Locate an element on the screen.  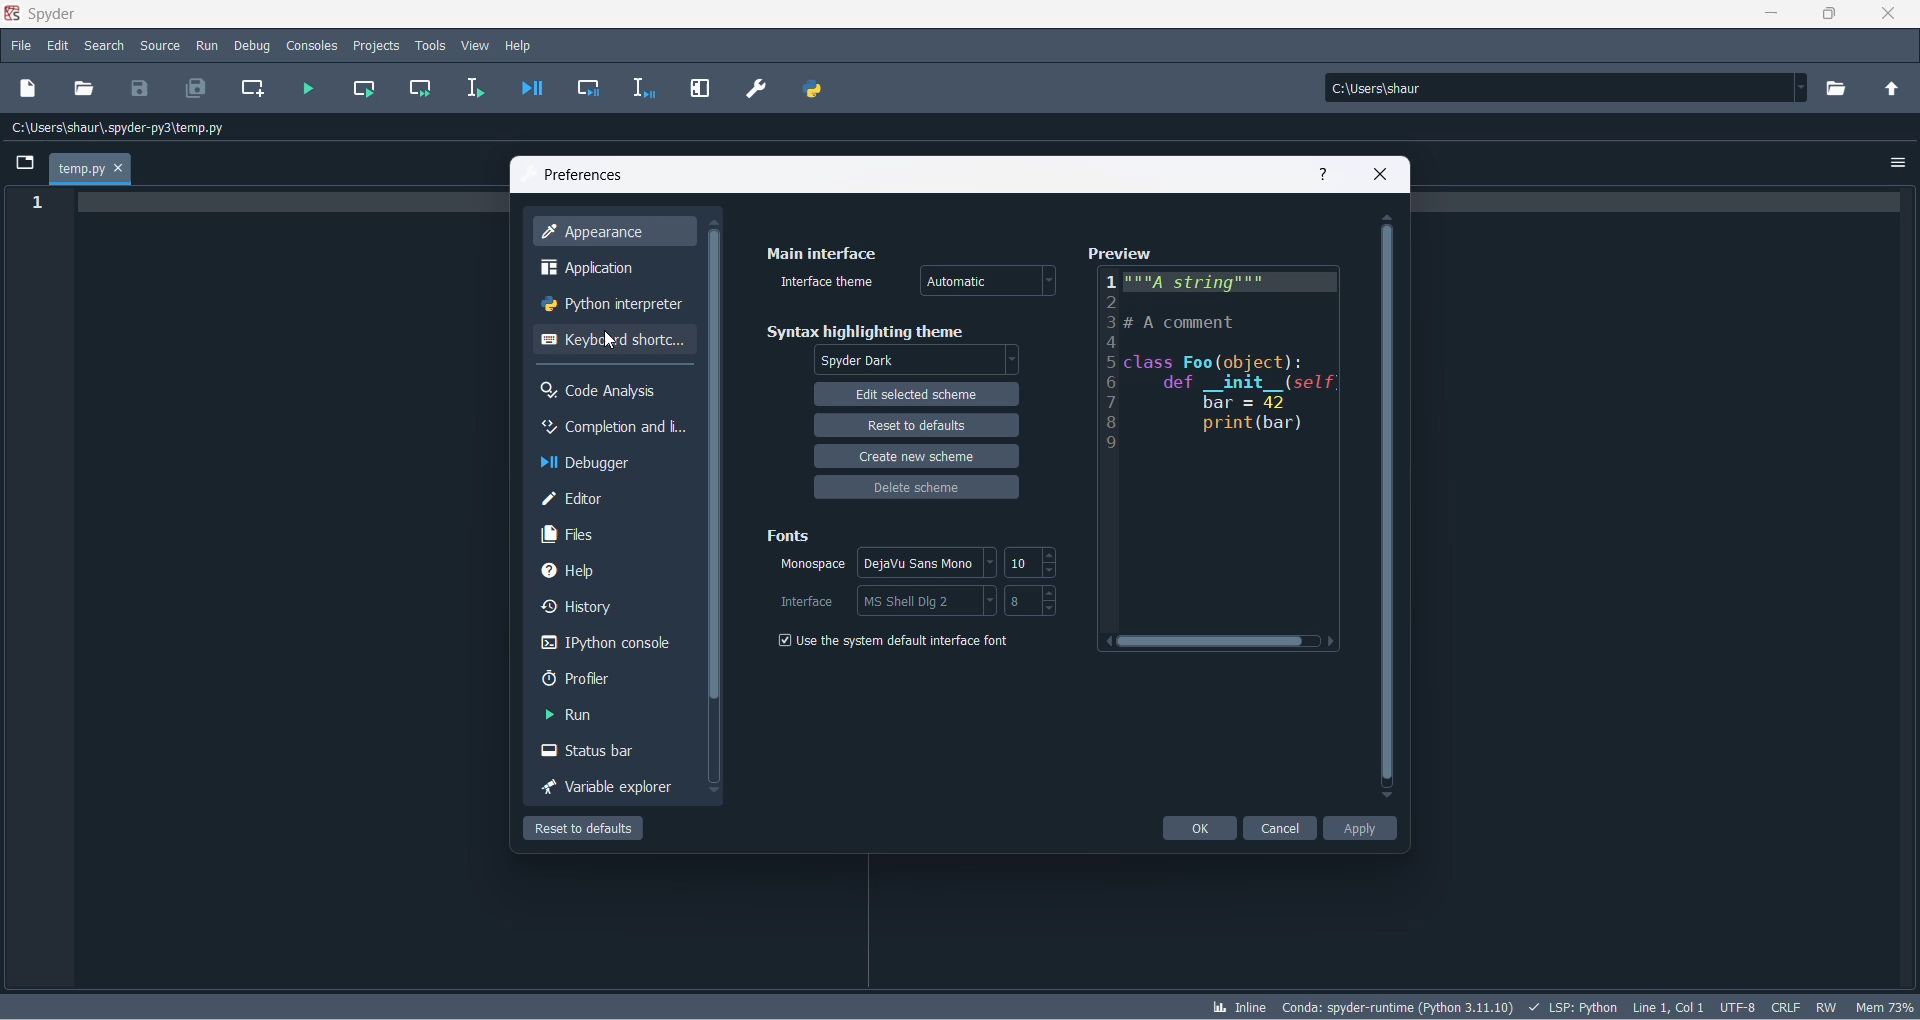
fonts size  is located at coordinates (1021, 564).